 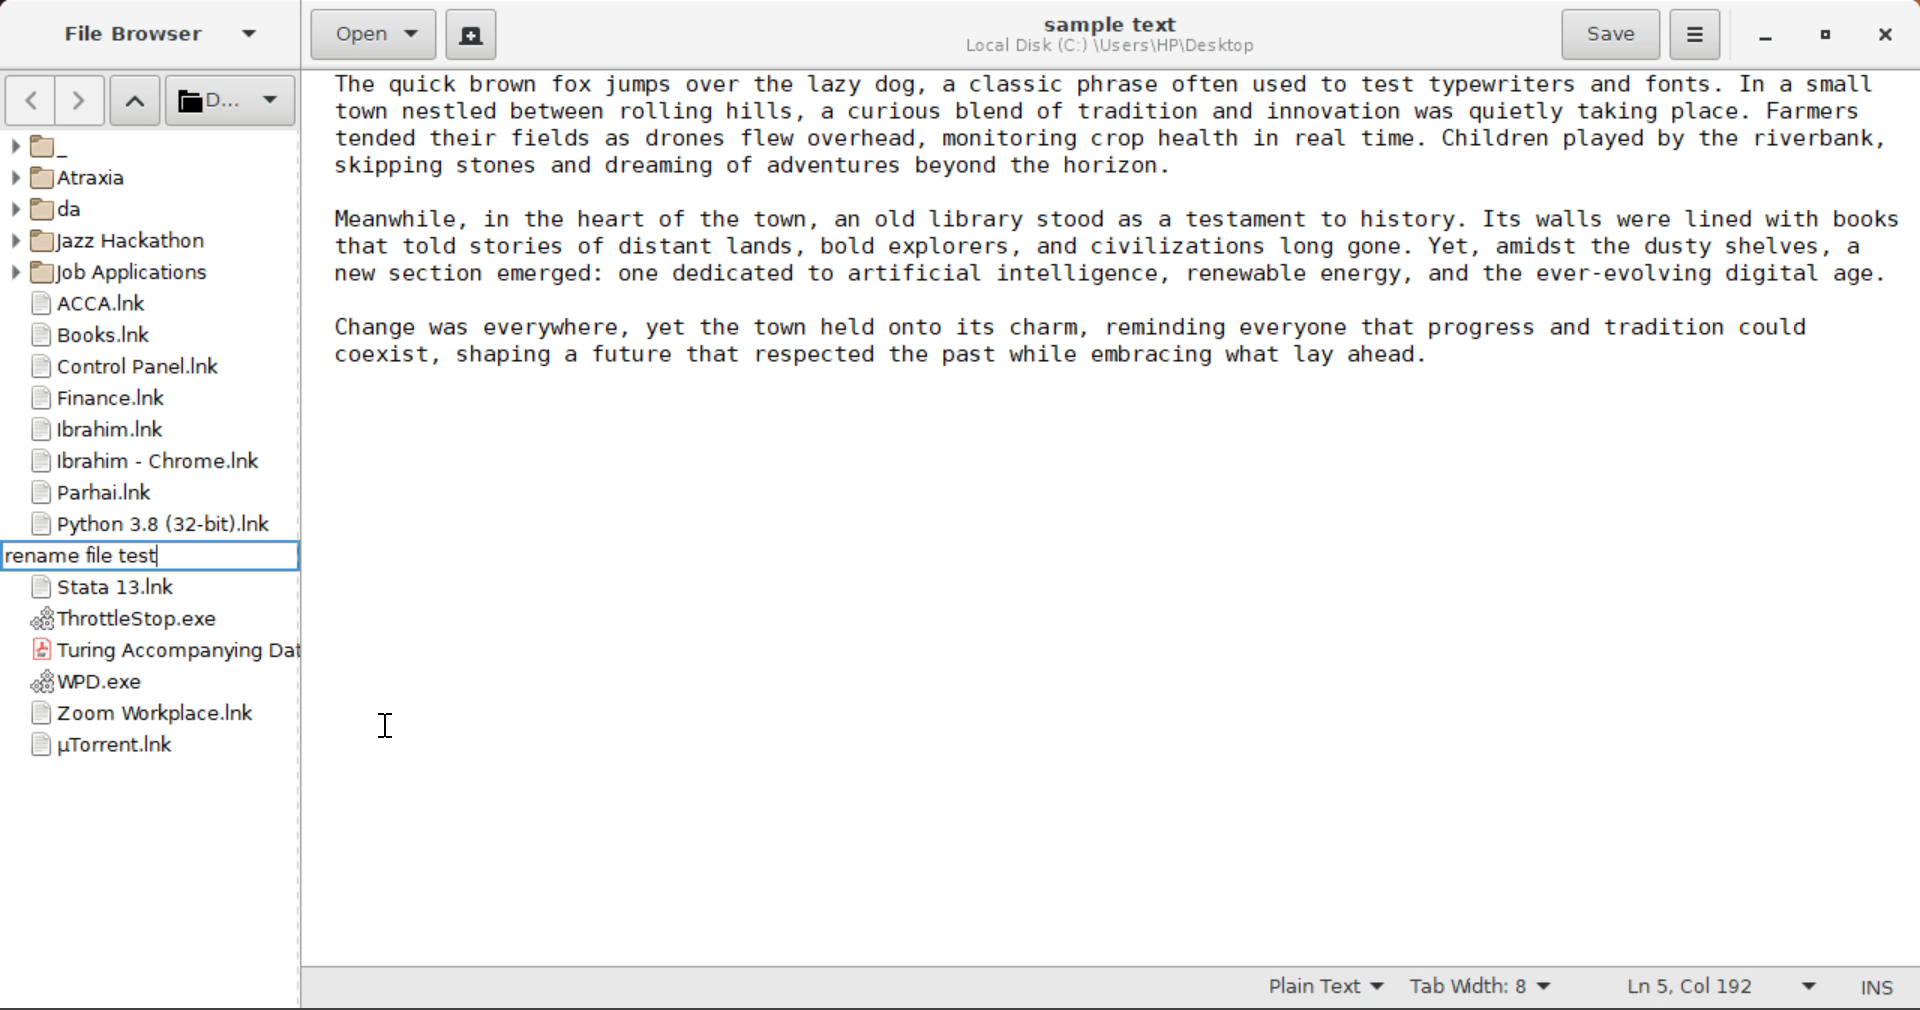 What do you see at coordinates (1763, 38) in the screenshot?
I see `Restore Down` at bounding box center [1763, 38].